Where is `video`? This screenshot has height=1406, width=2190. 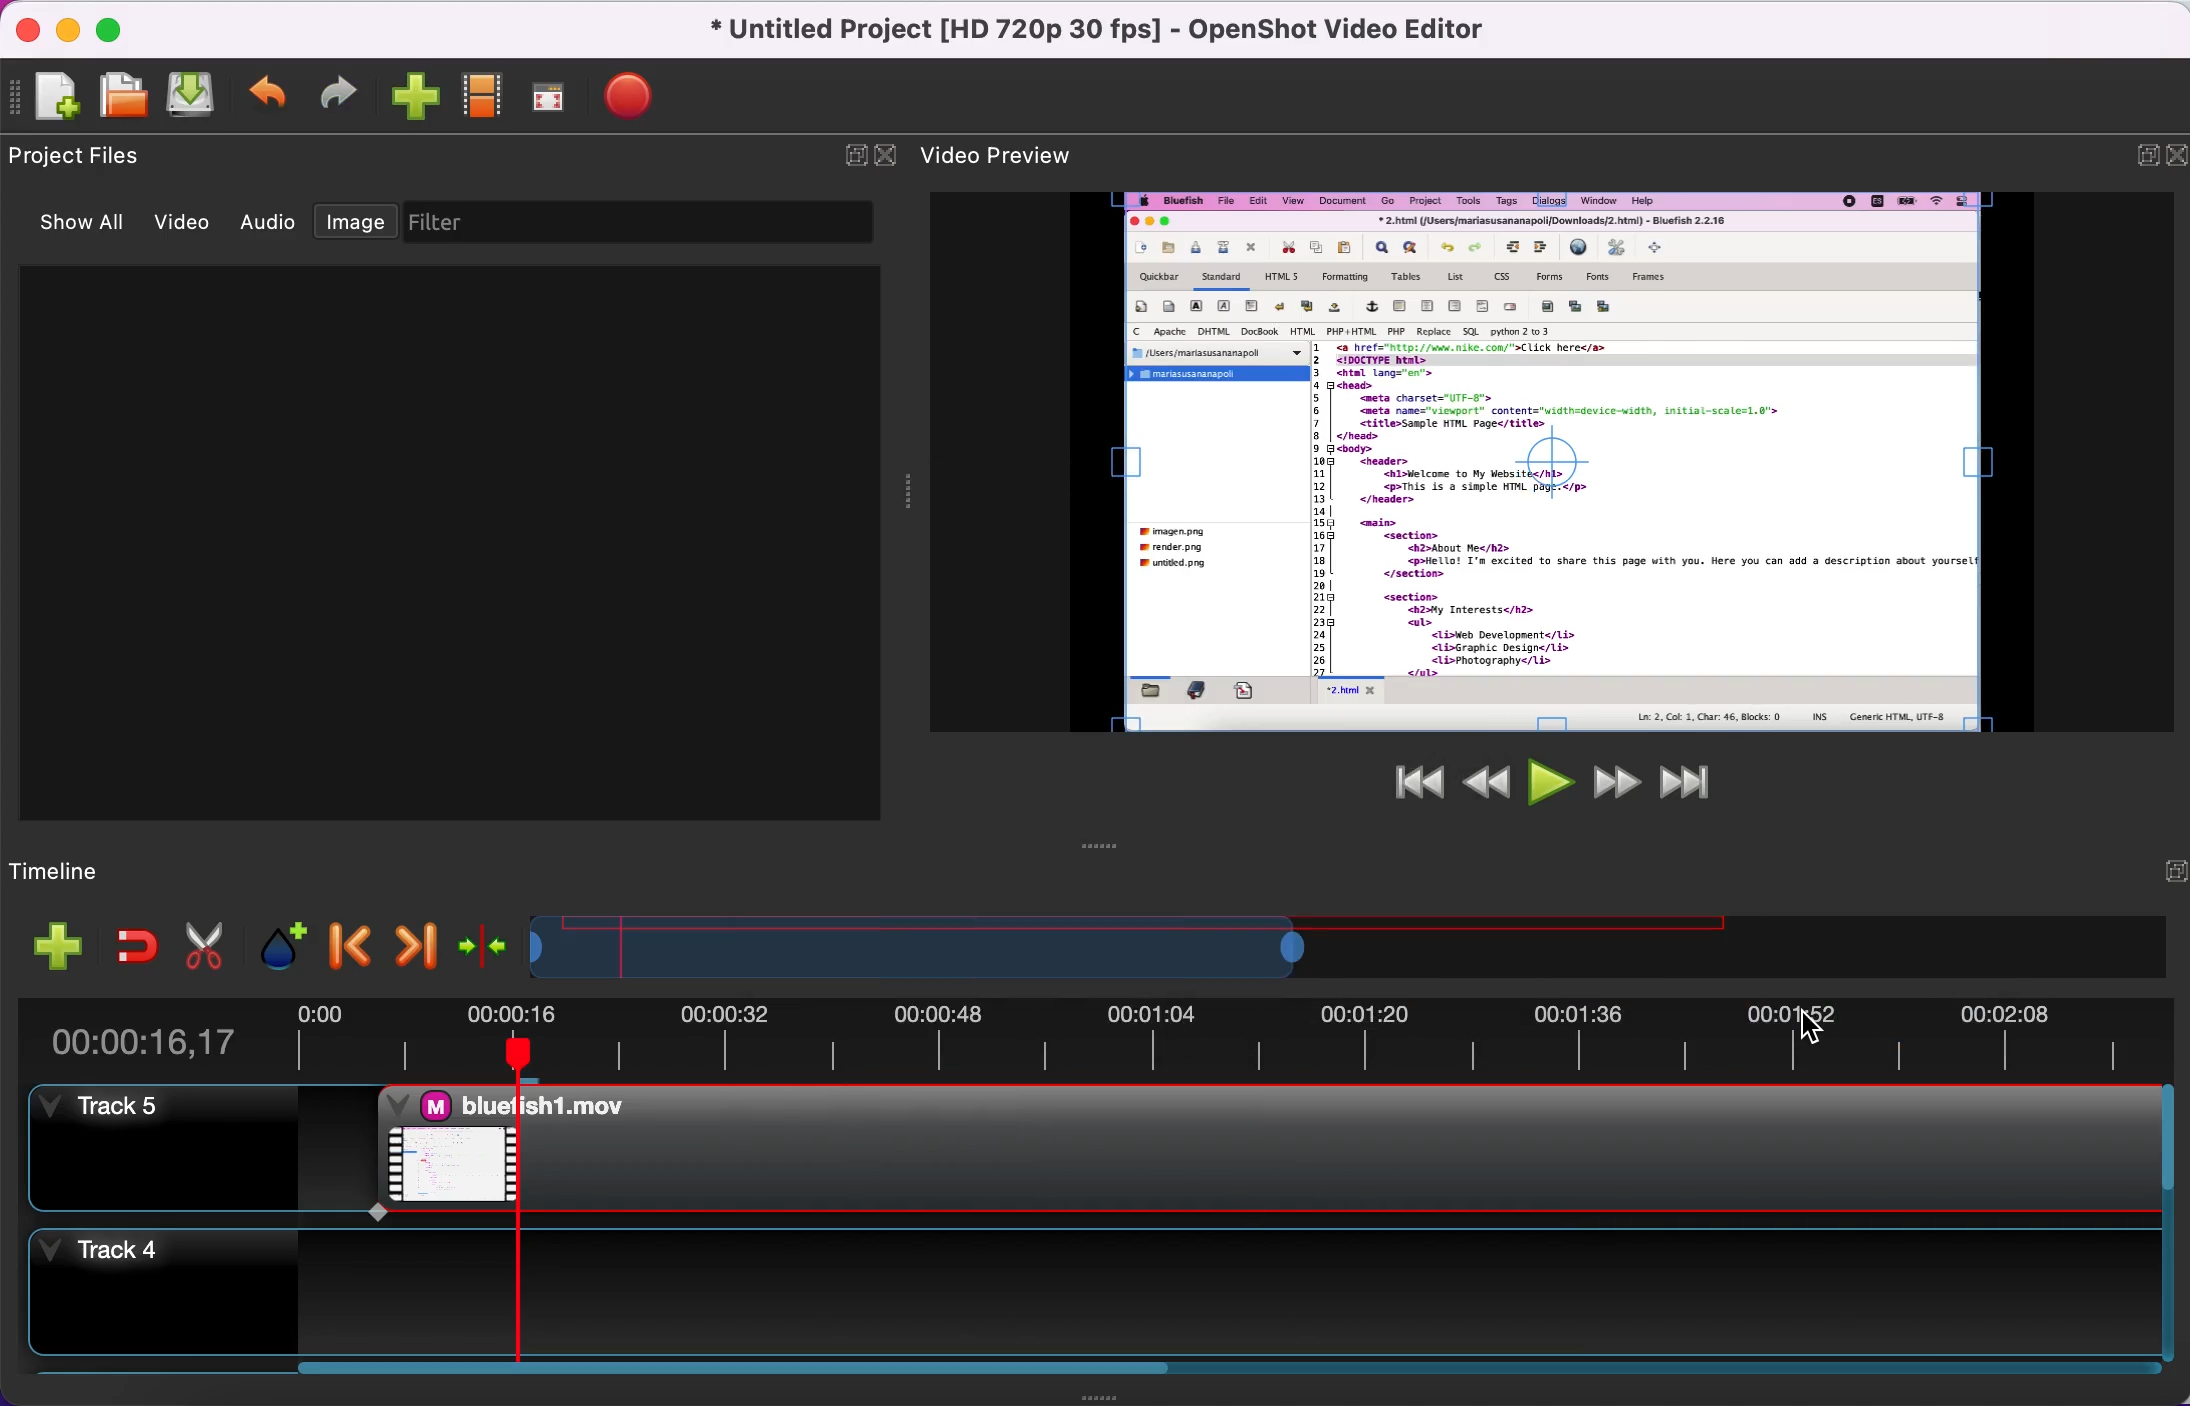 video is located at coordinates (190, 225).